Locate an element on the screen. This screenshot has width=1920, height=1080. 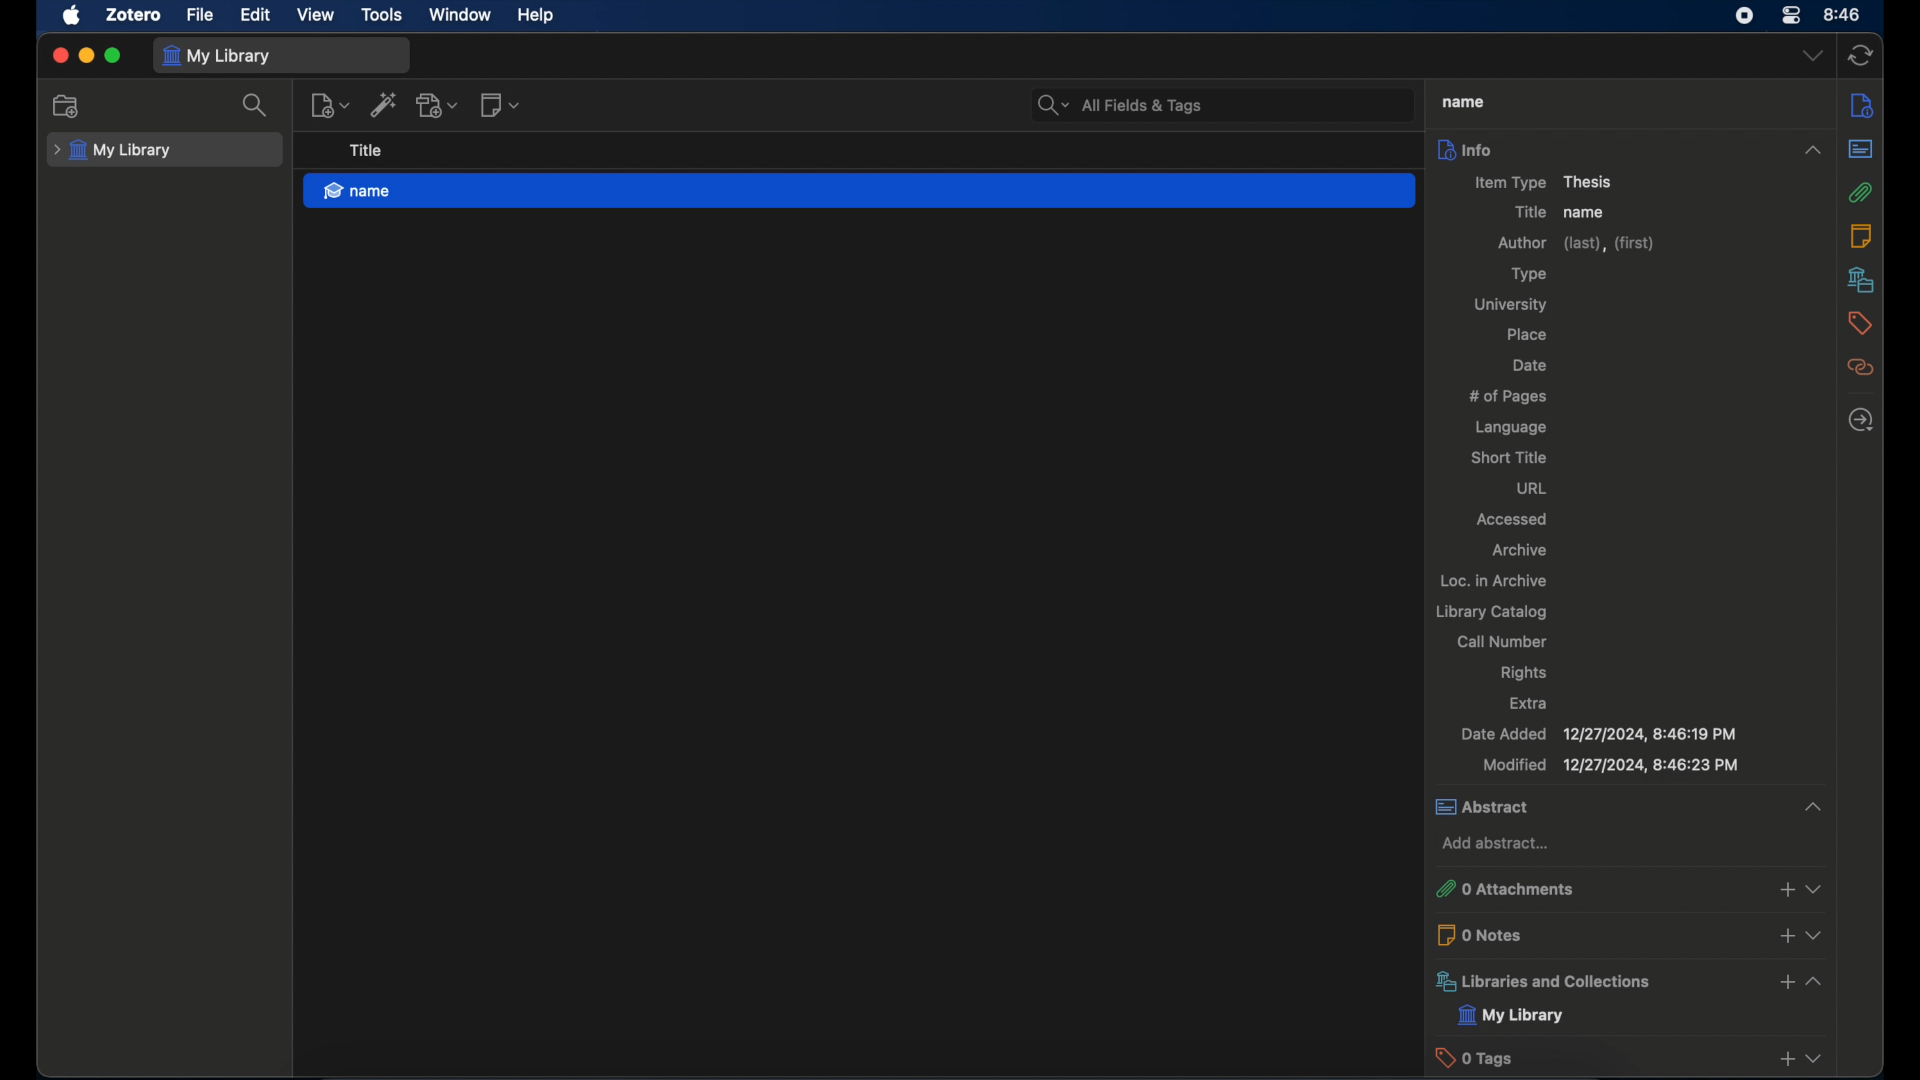
edit is located at coordinates (254, 15).